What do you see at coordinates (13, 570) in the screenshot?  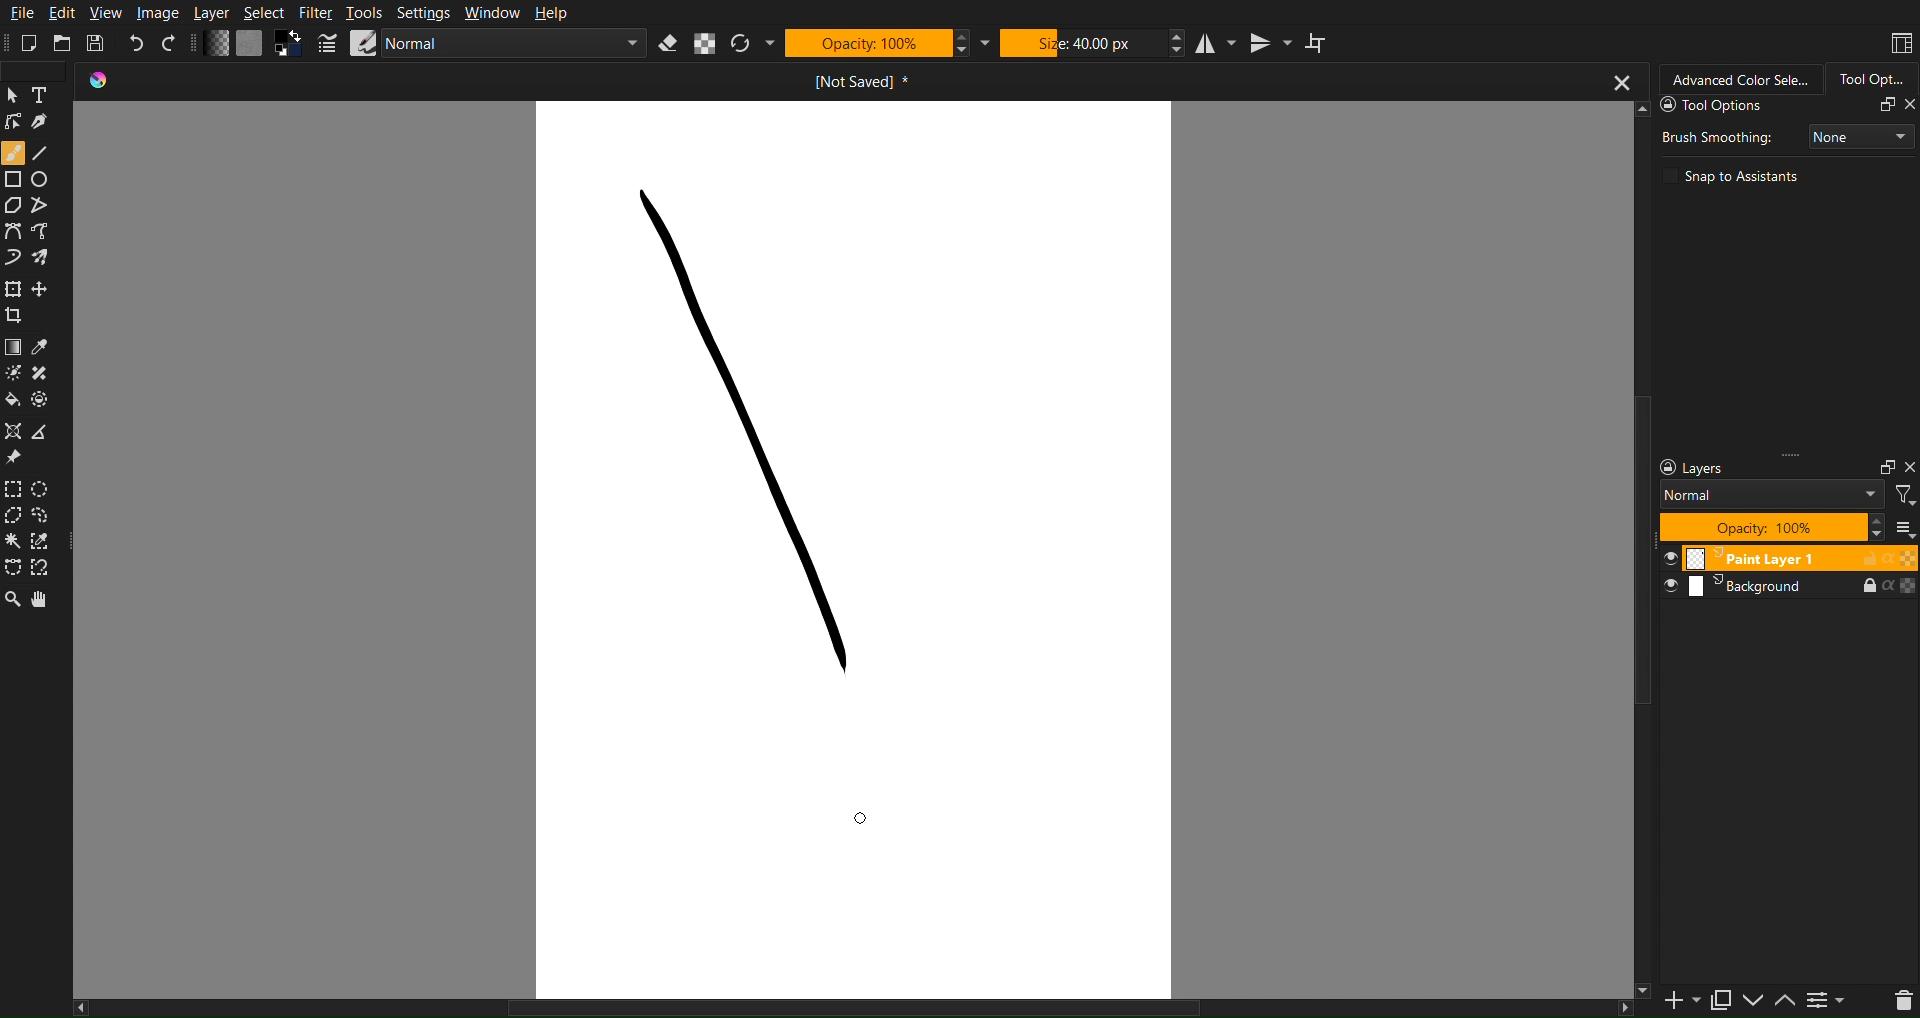 I see `Selection Tools` at bounding box center [13, 570].